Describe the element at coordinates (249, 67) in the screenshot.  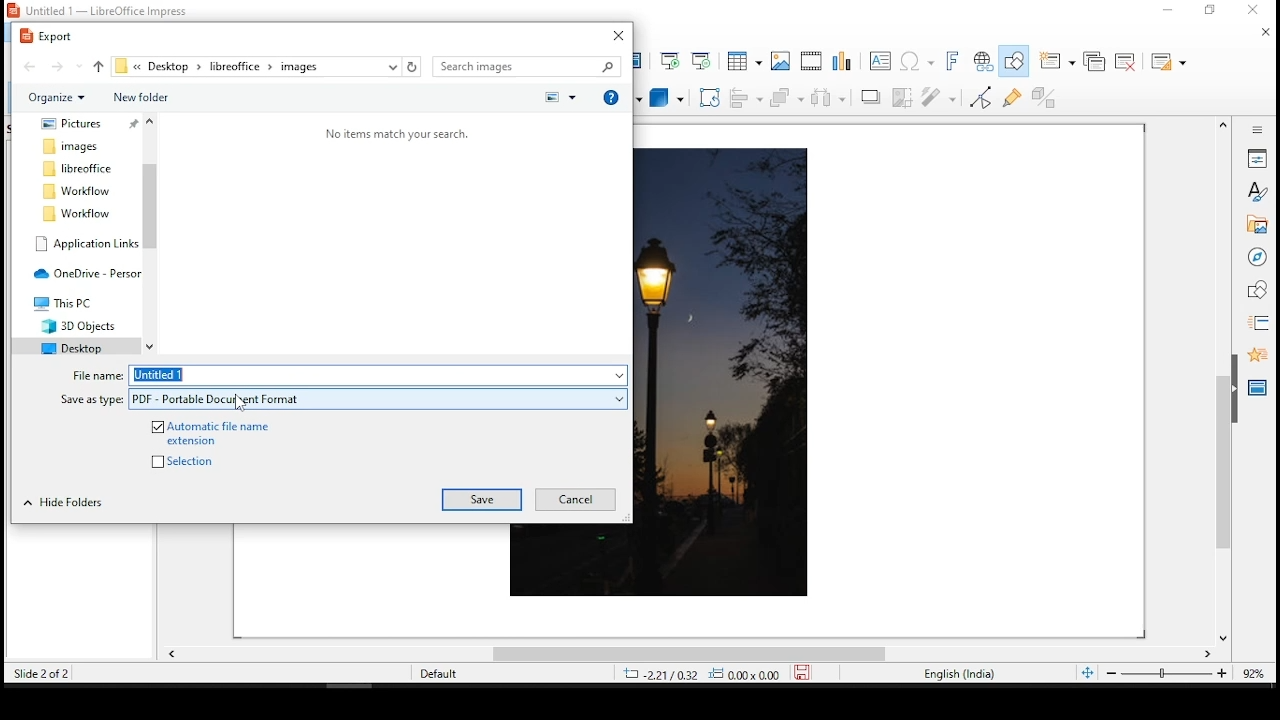
I see `file path` at that location.